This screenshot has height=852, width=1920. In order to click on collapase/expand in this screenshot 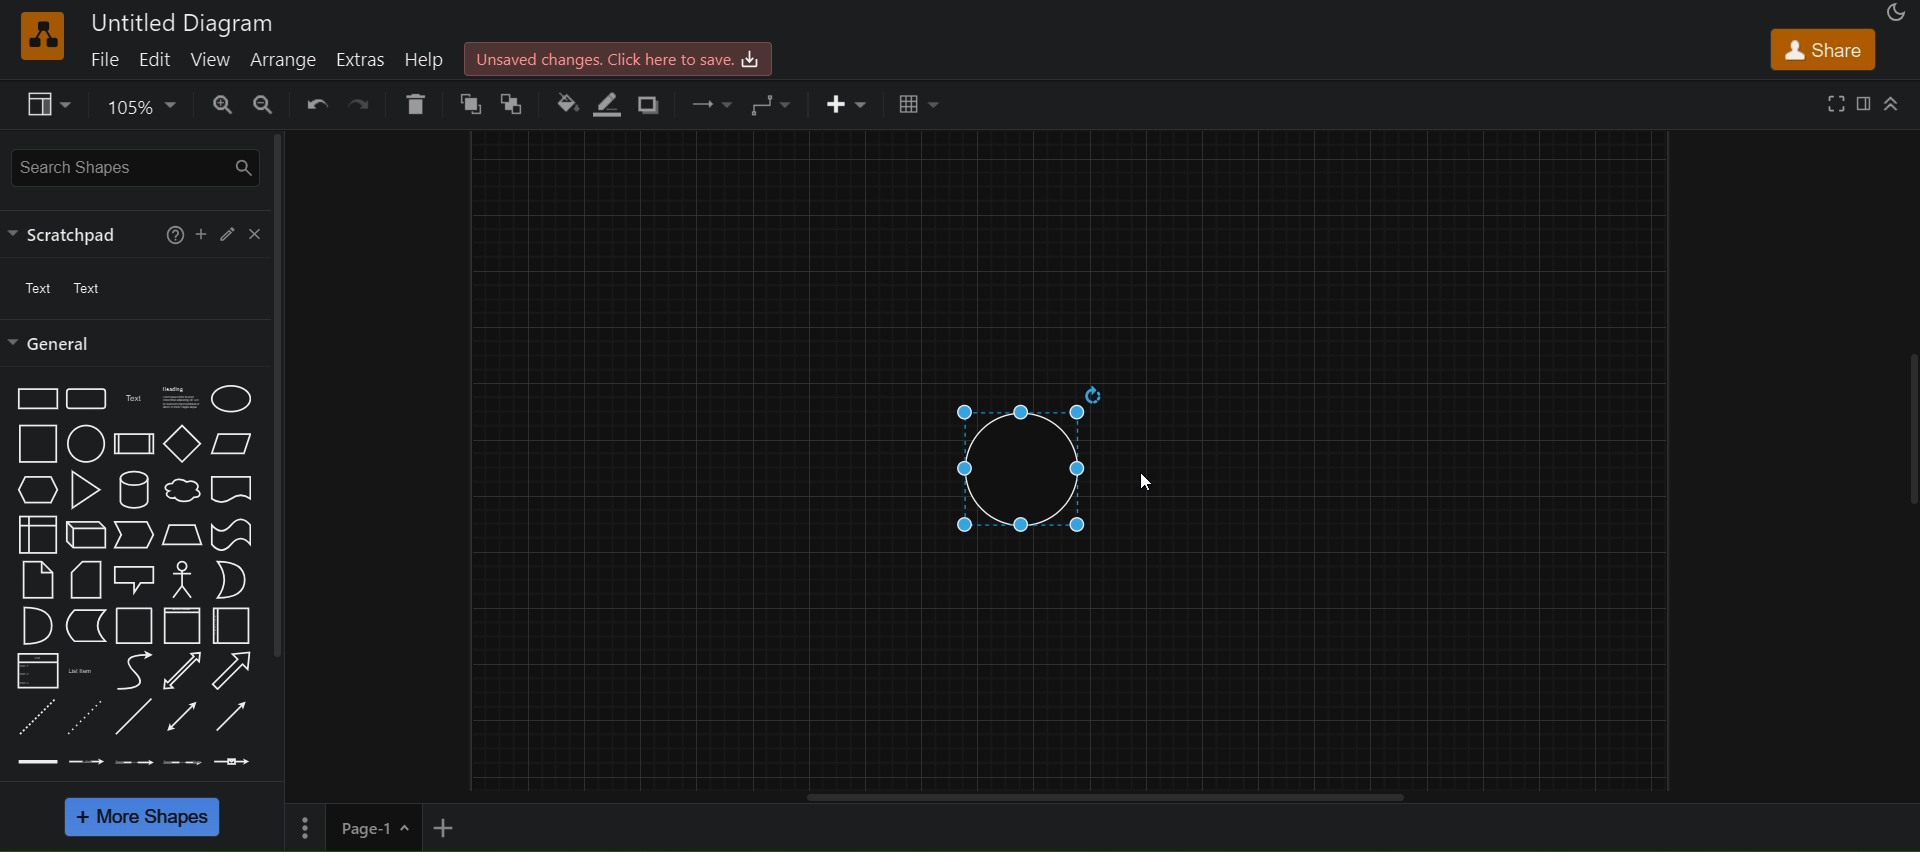, I will do `click(1892, 103)`.